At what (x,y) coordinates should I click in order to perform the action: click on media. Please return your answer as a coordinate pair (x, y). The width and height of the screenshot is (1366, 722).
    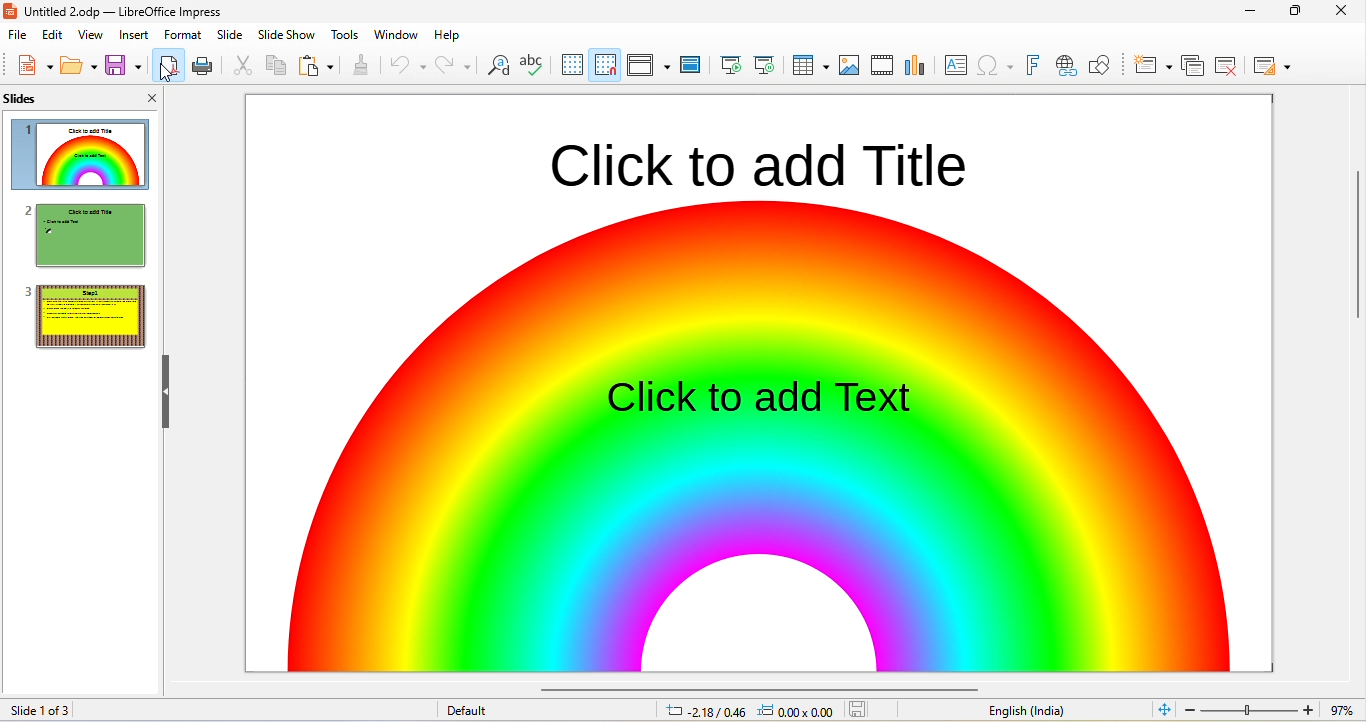
    Looking at the image, I should click on (880, 66).